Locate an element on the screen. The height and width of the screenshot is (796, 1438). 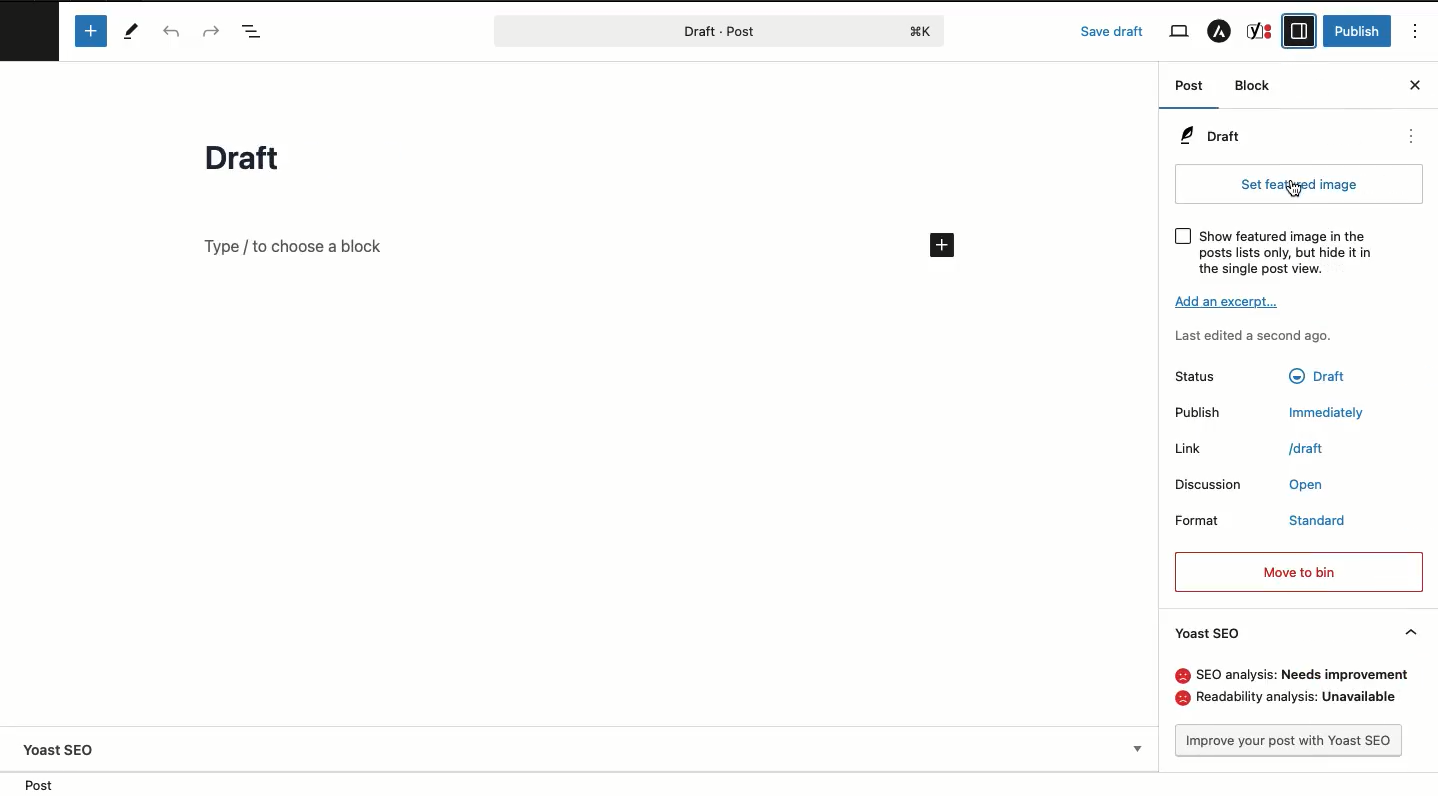
Save draft is located at coordinates (1113, 31).